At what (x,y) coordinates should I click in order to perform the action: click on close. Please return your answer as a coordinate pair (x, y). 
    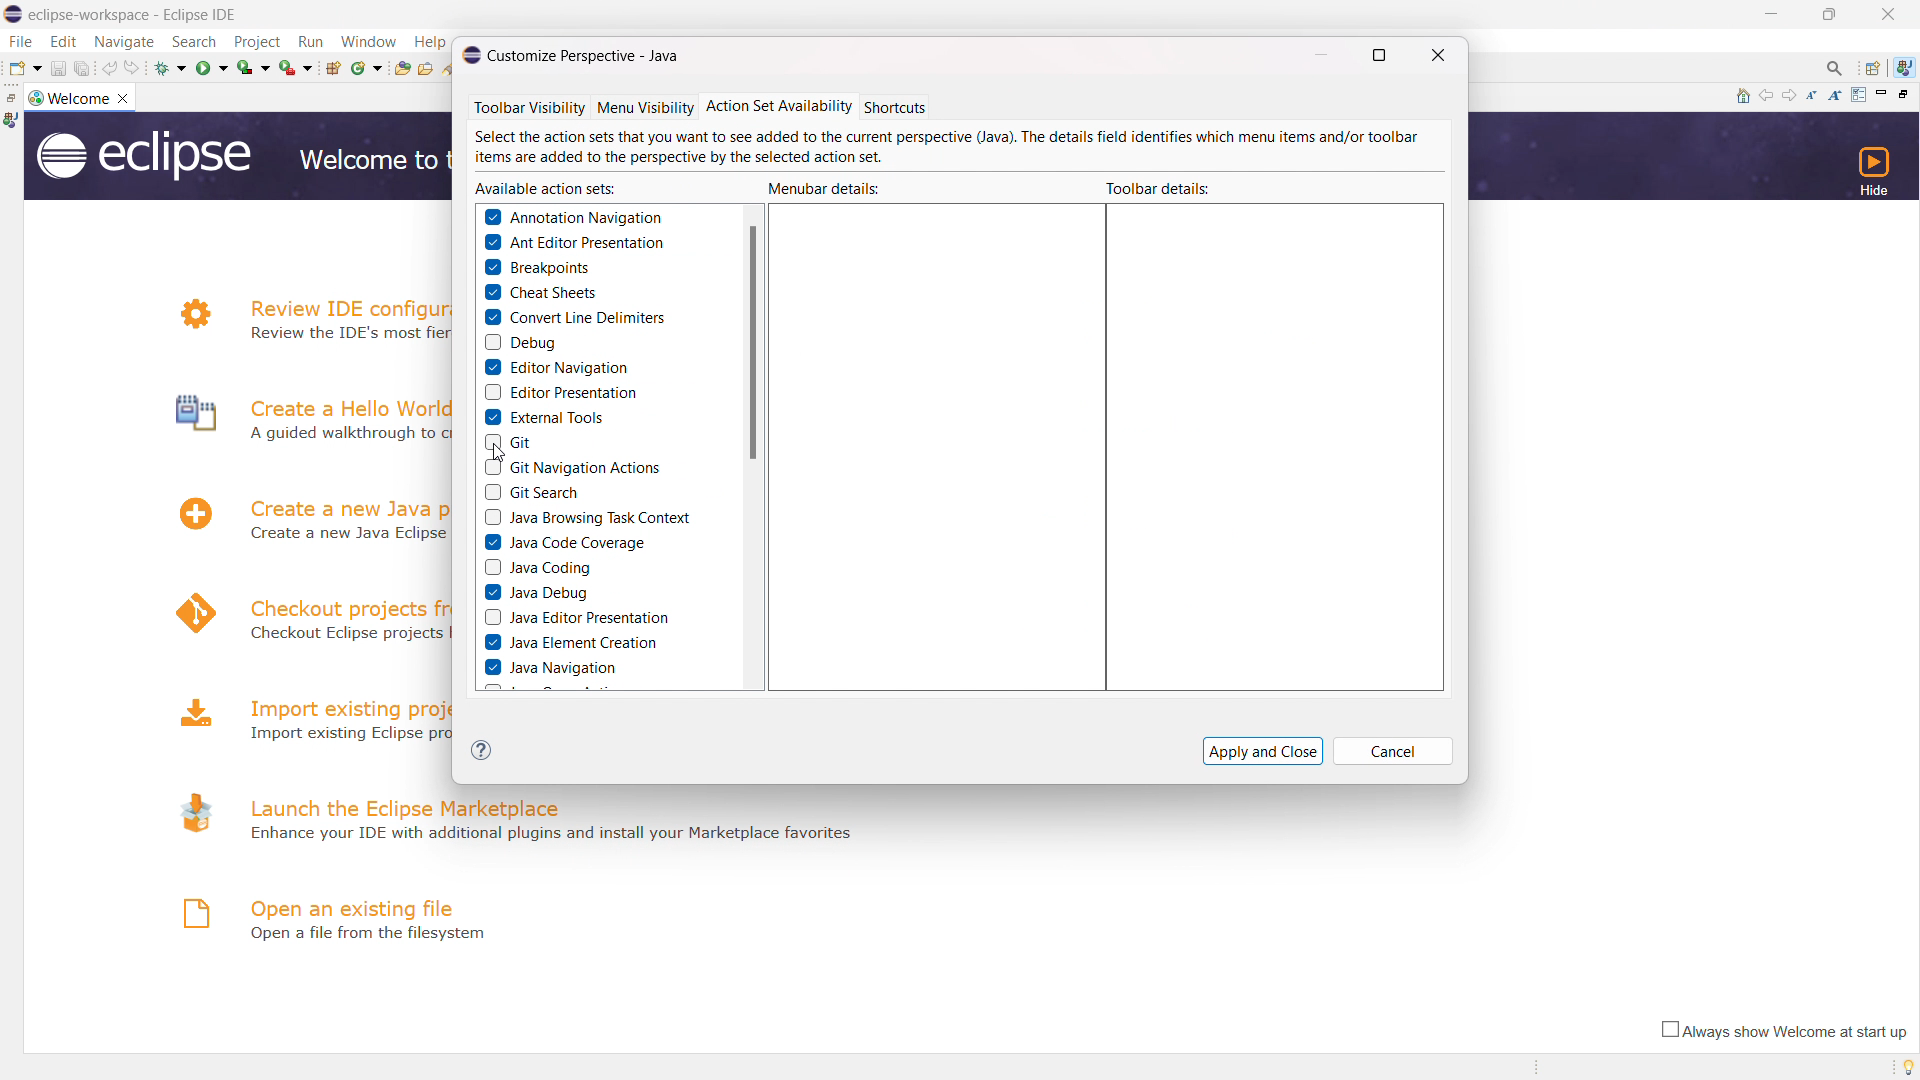
    Looking at the image, I should click on (1890, 15).